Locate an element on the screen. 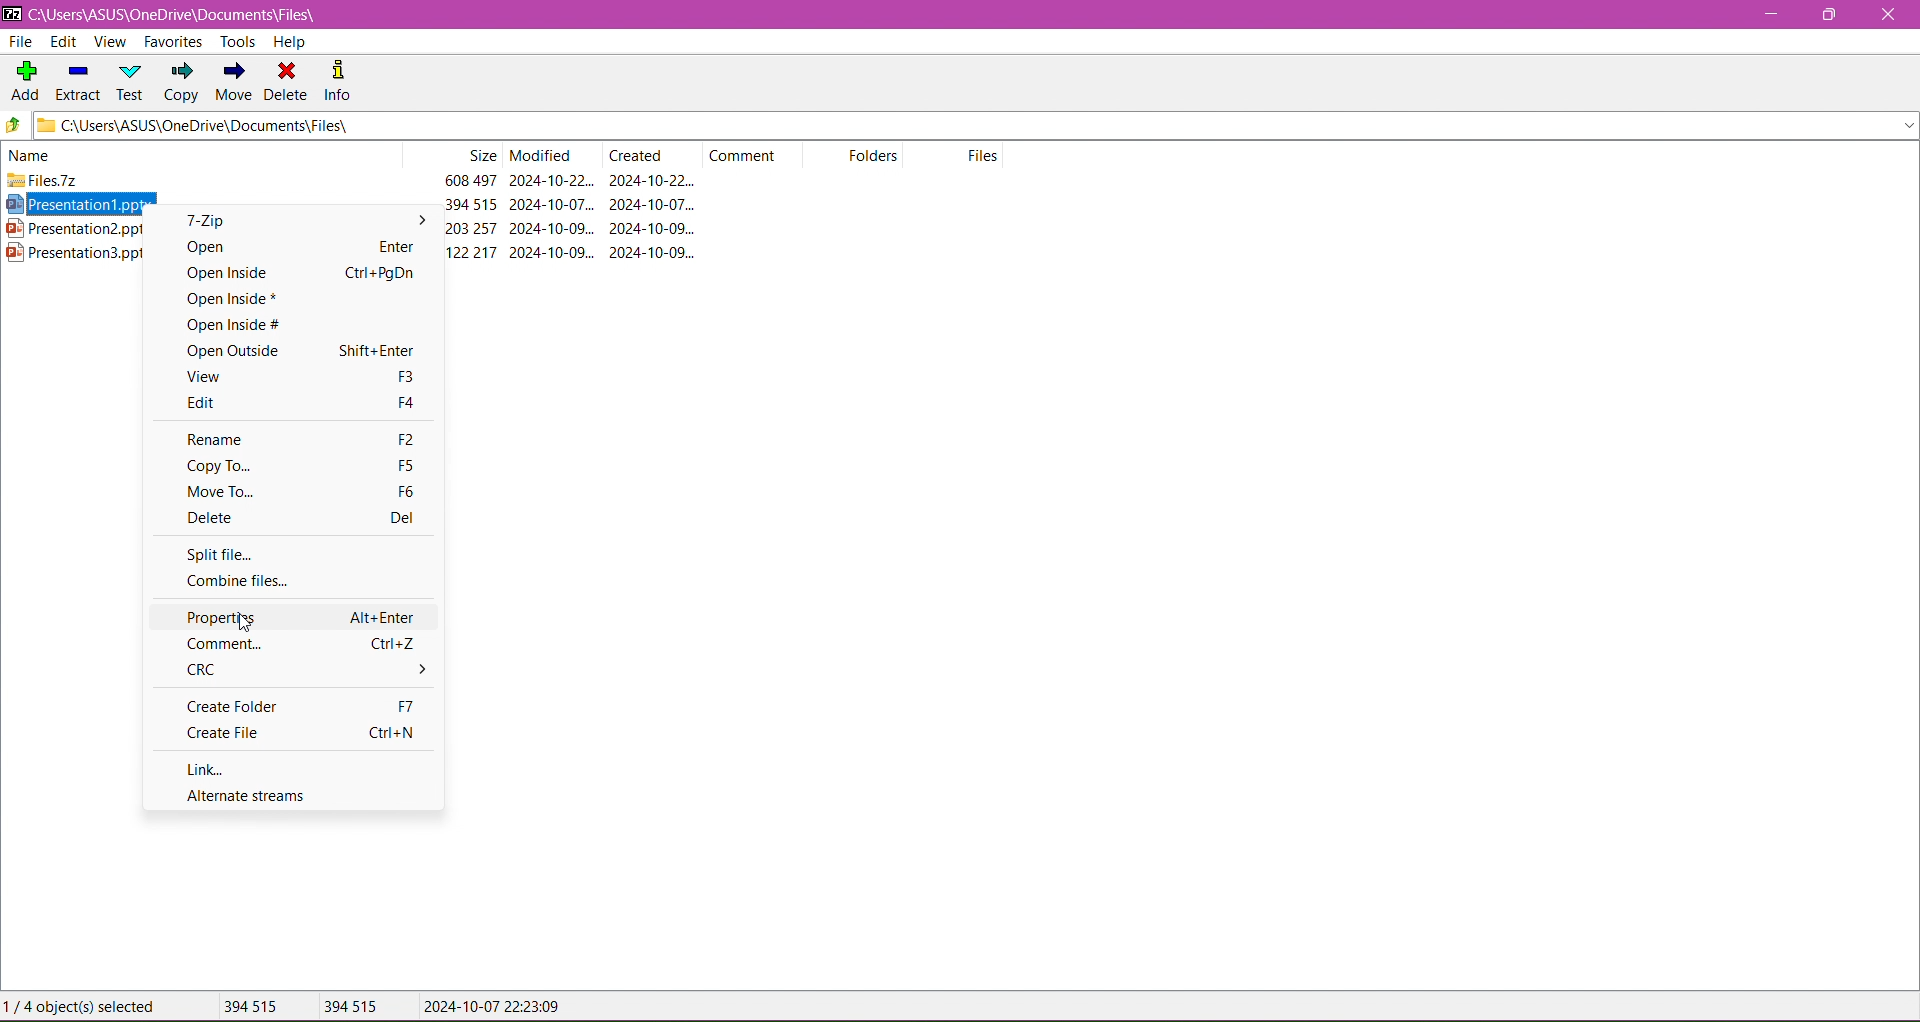  2024-10-09 is located at coordinates (652, 228).